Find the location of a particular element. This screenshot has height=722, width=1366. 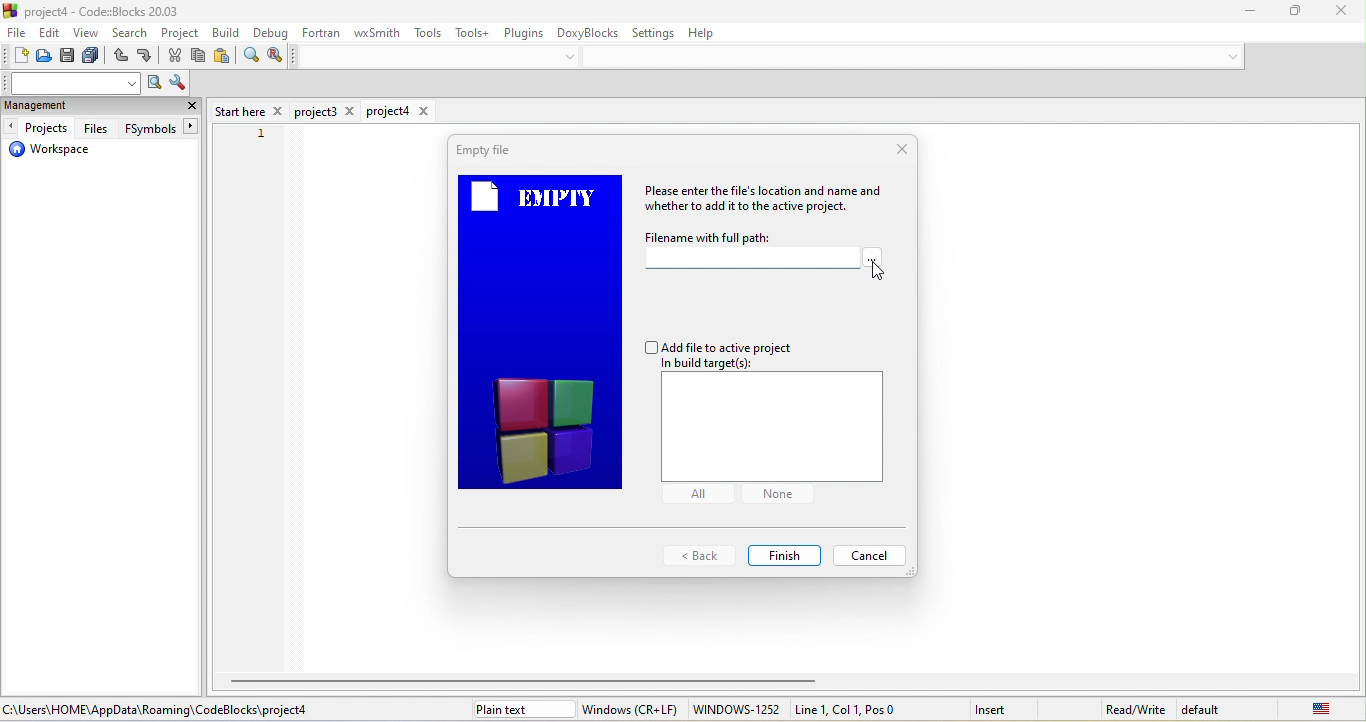

project3 is located at coordinates (327, 112).